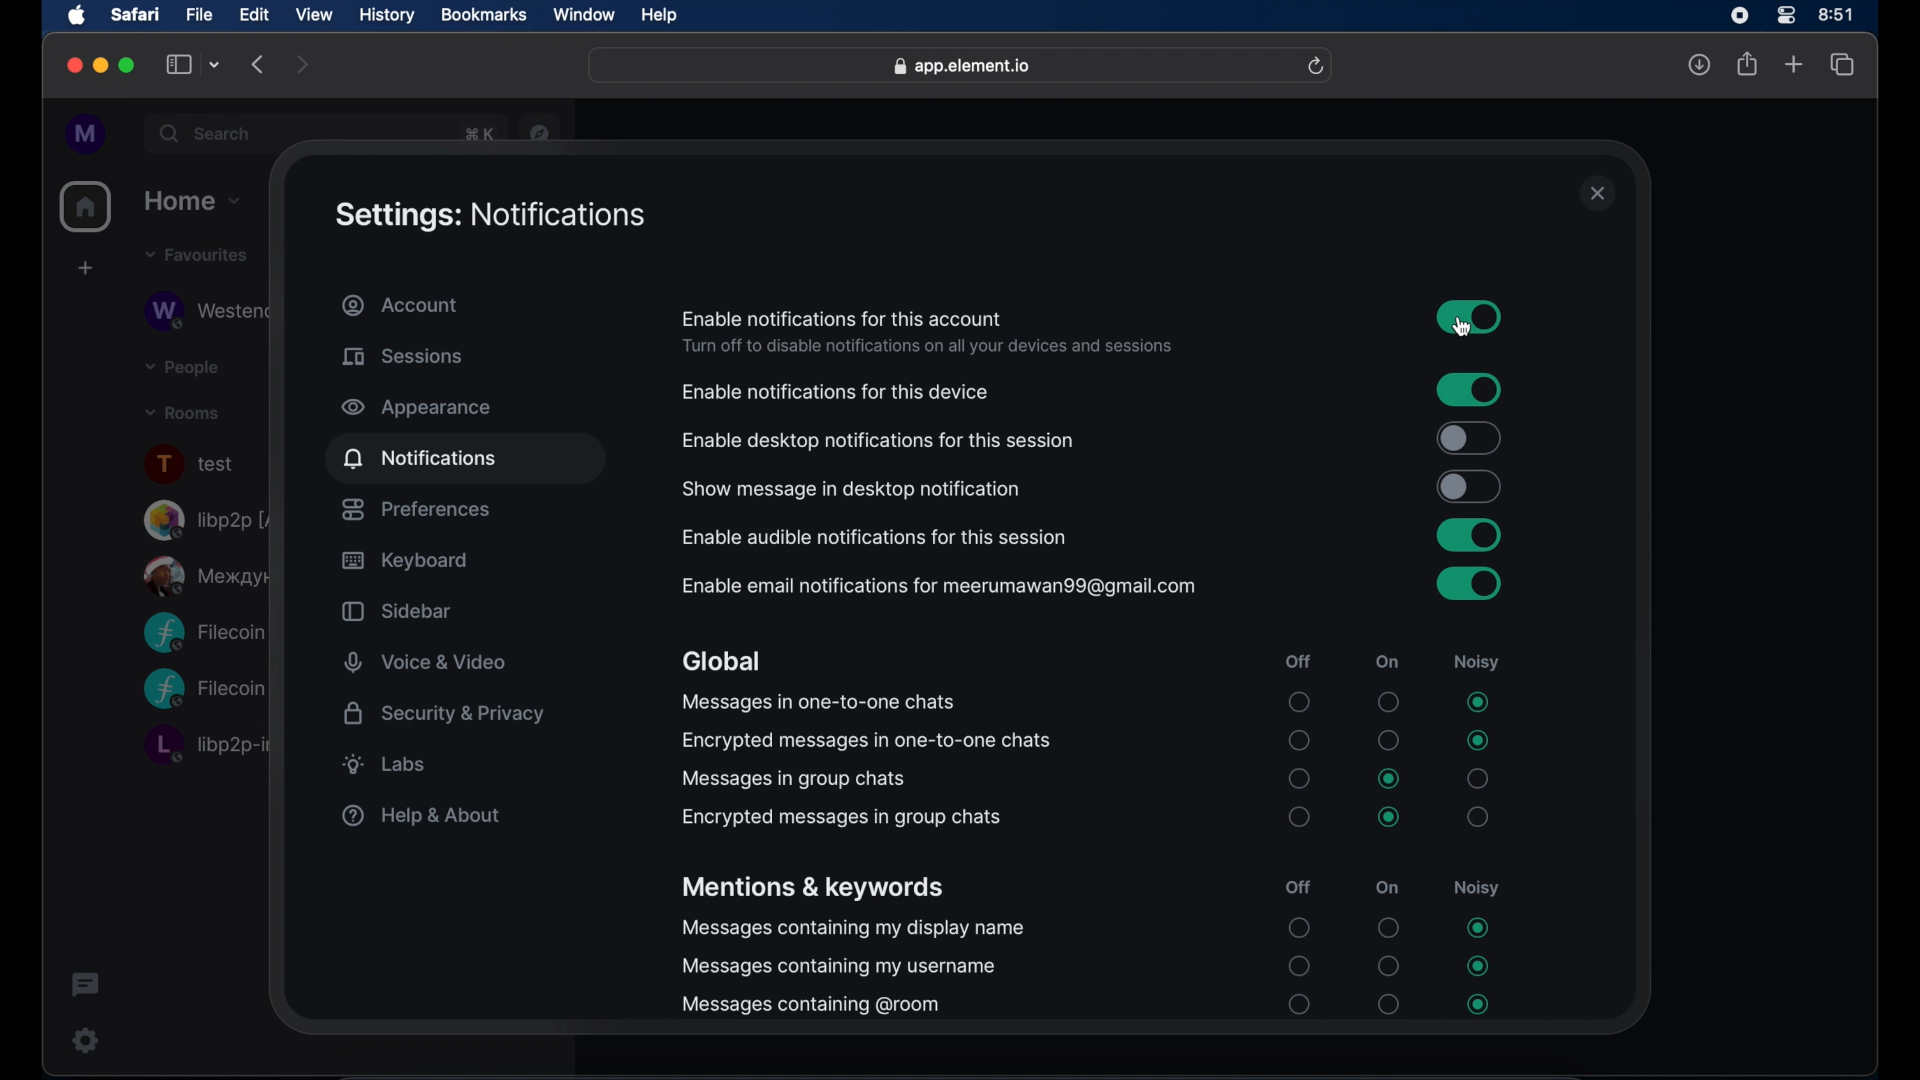  What do you see at coordinates (878, 442) in the screenshot?
I see `enable desktop notifications for this session` at bounding box center [878, 442].